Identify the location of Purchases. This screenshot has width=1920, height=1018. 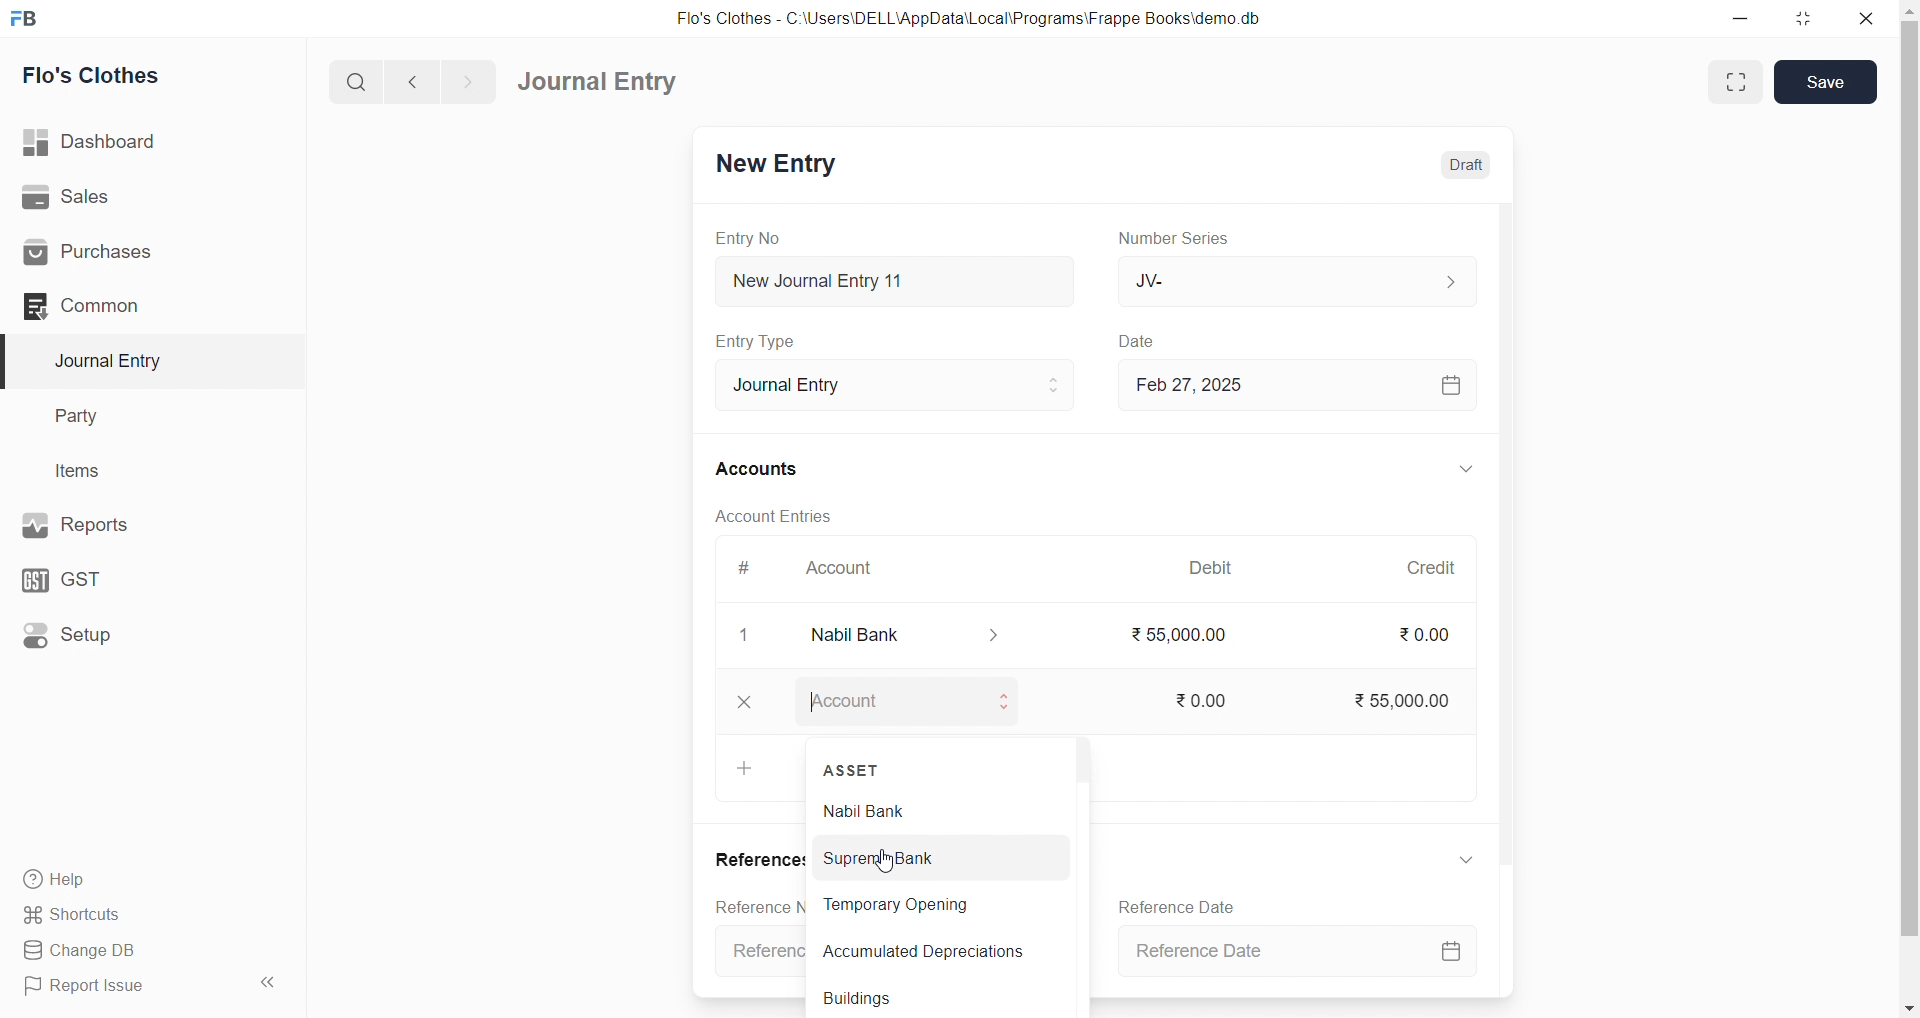
(121, 254).